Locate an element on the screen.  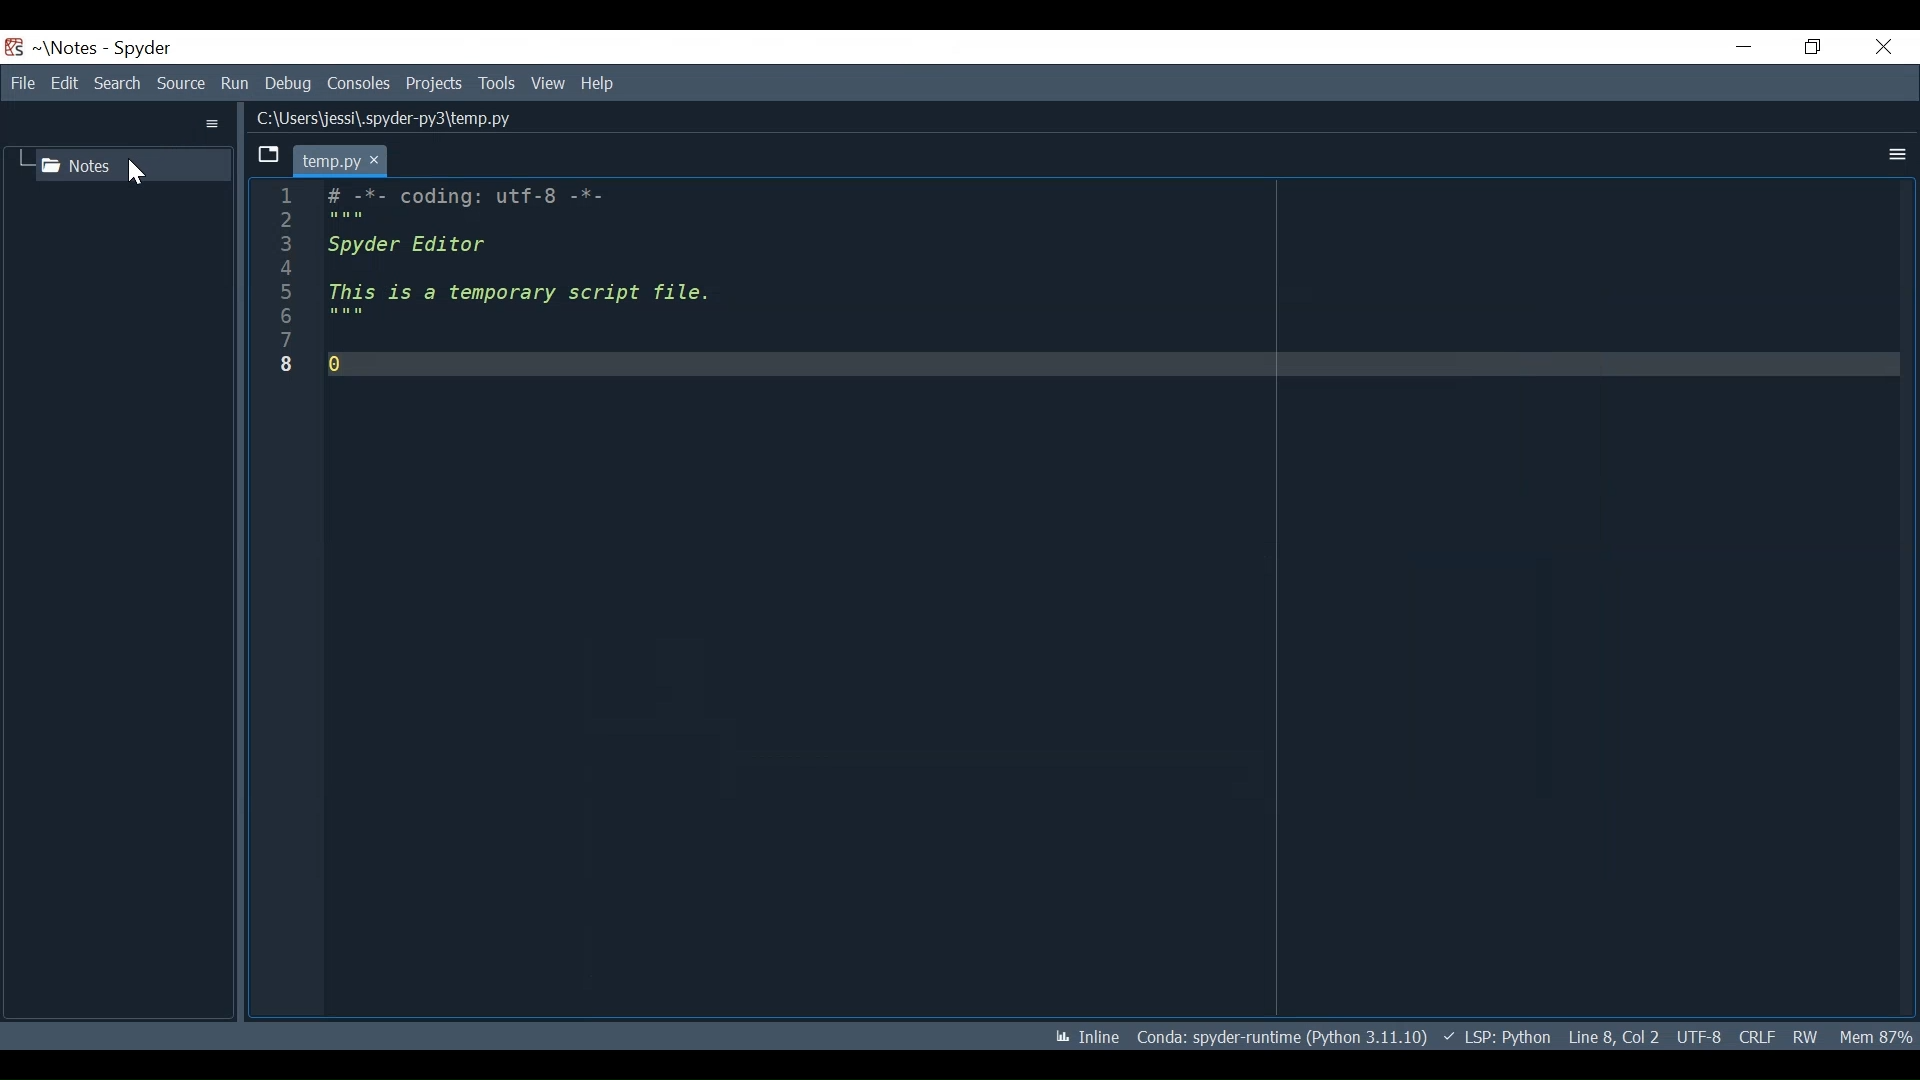
Cursor is located at coordinates (136, 170).